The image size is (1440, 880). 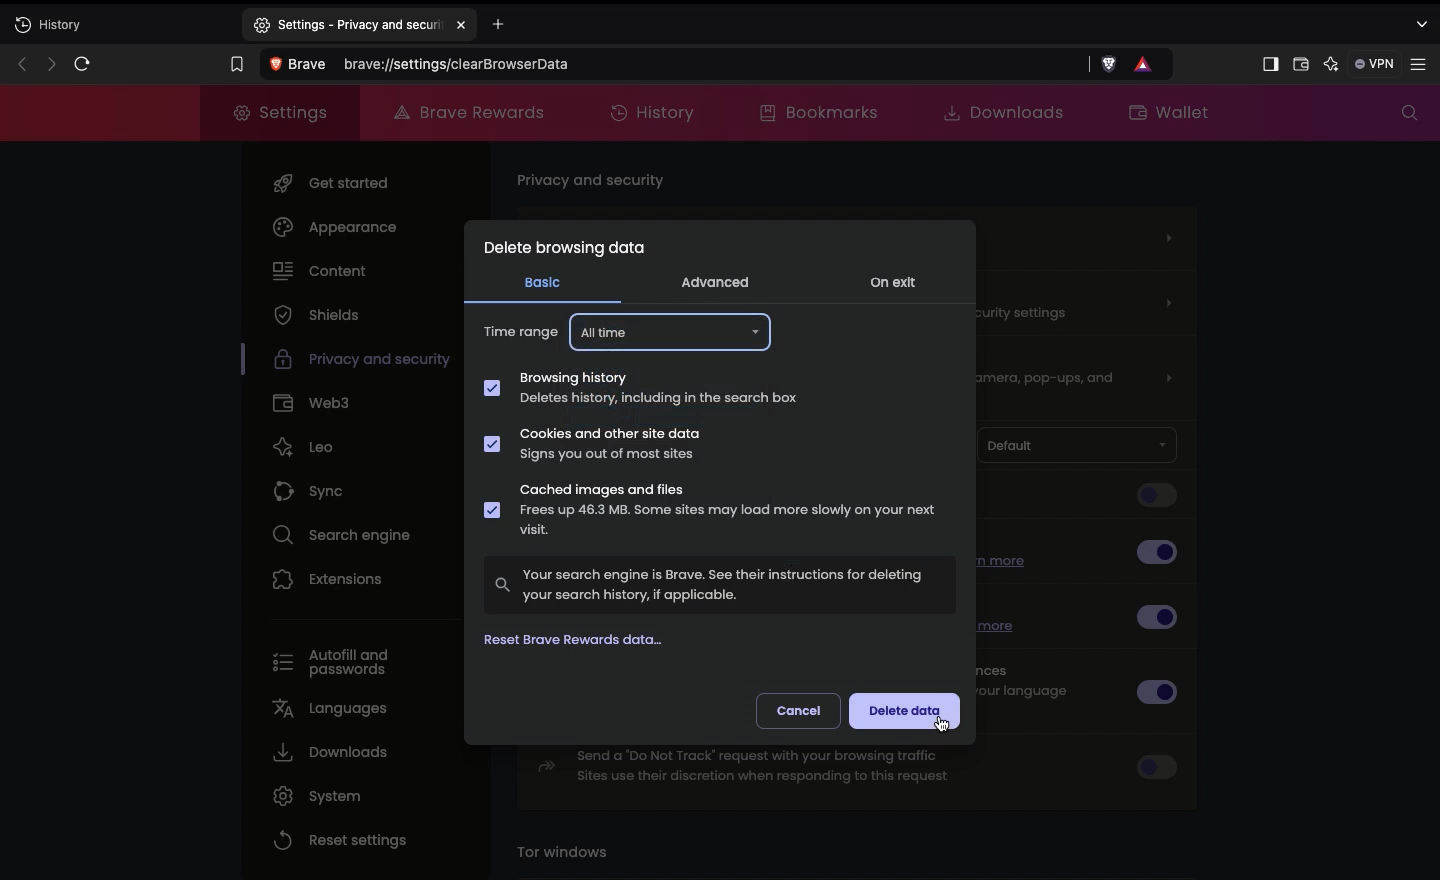 I want to click on System, so click(x=317, y=796).